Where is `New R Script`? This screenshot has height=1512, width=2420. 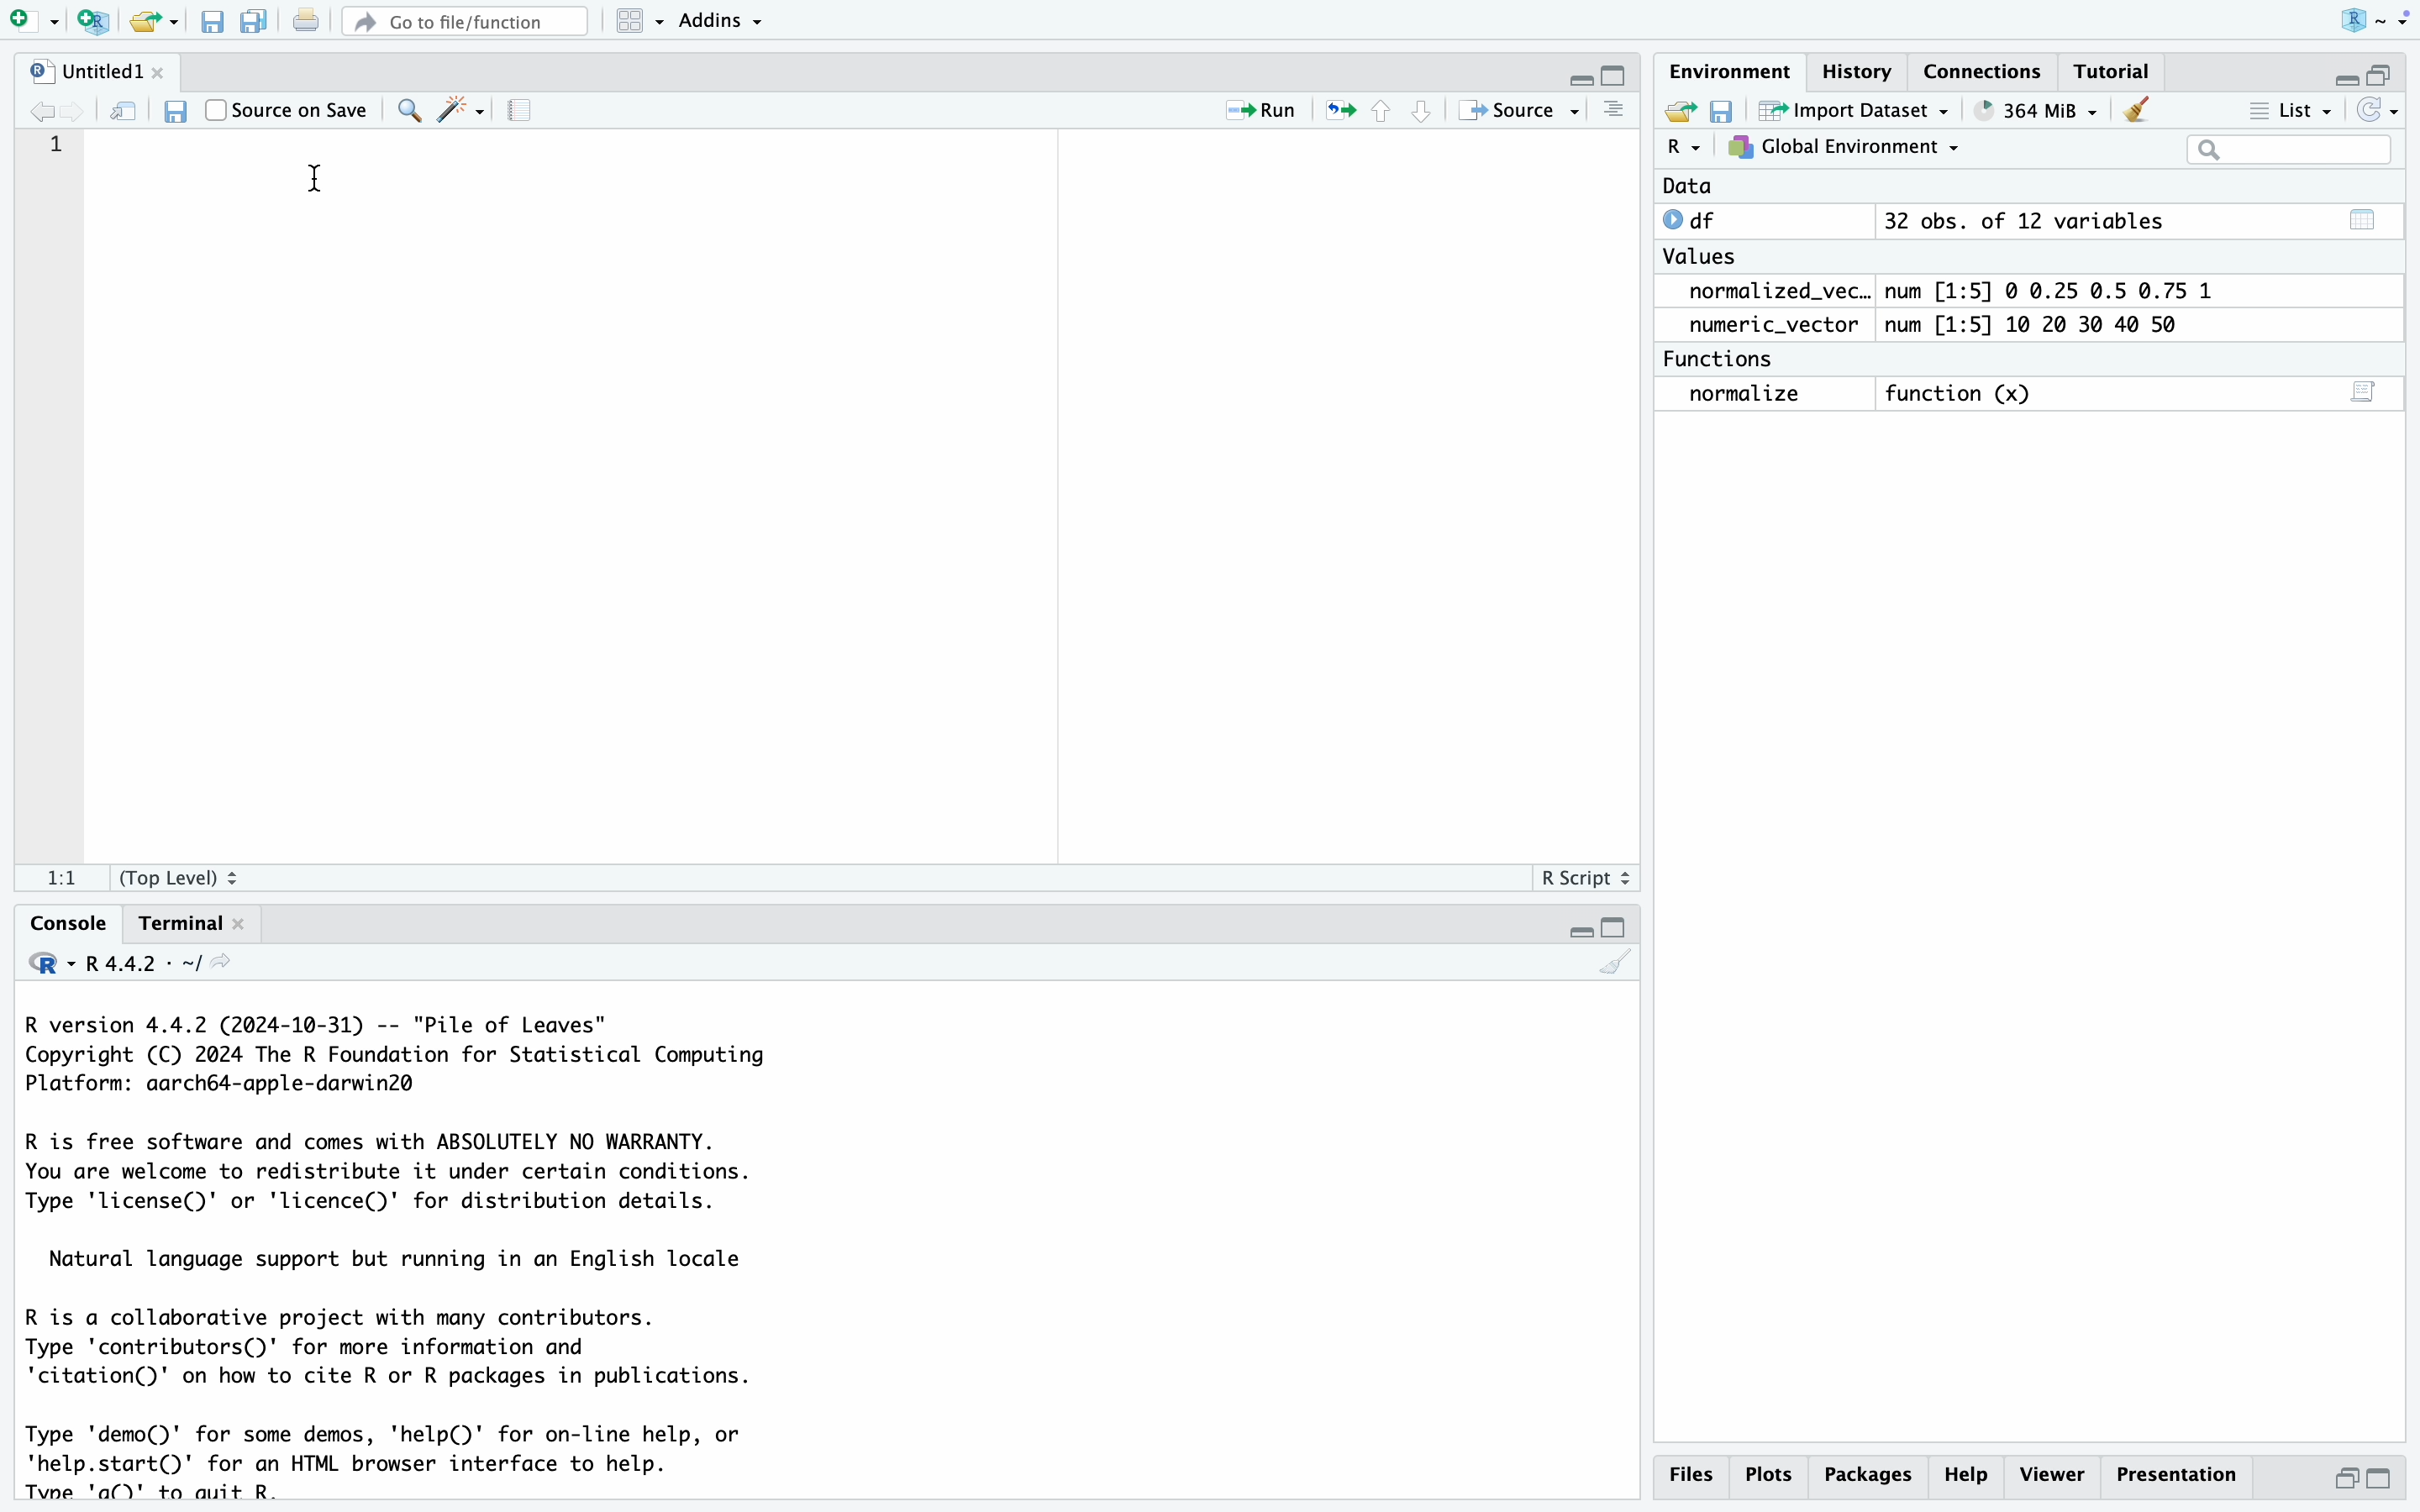
New R Script is located at coordinates (92, 23).